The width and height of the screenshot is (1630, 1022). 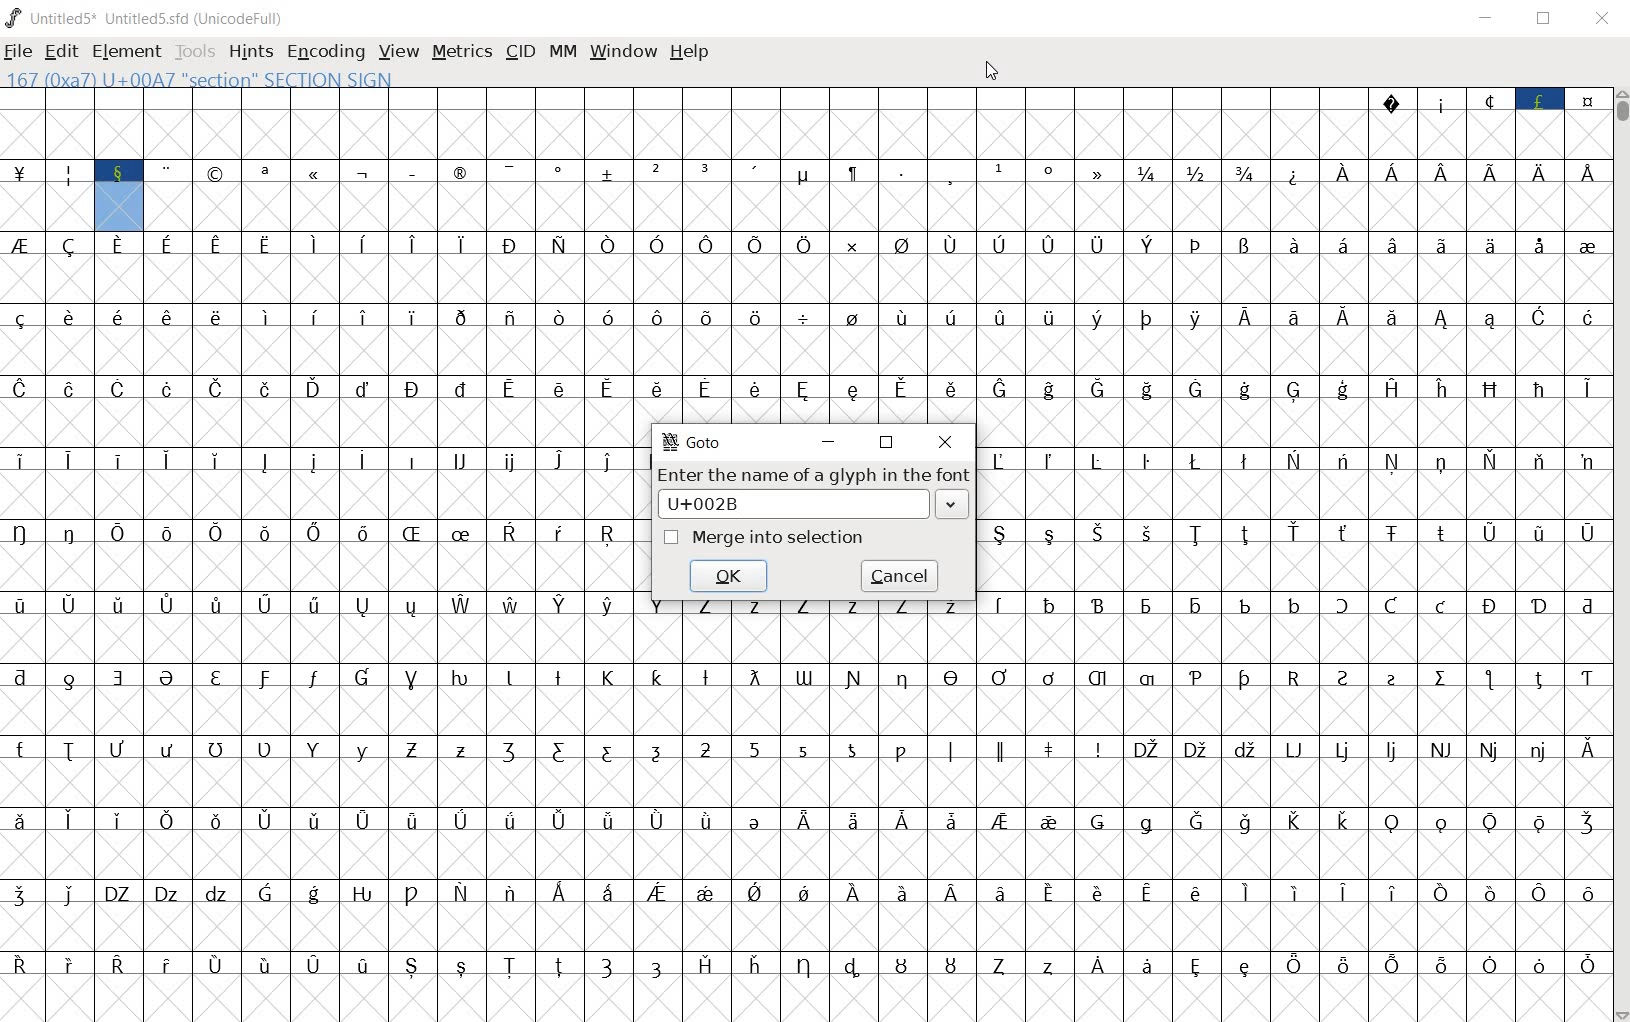 What do you see at coordinates (216, 337) in the screenshot?
I see `Latin extended characters` at bounding box center [216, 337].